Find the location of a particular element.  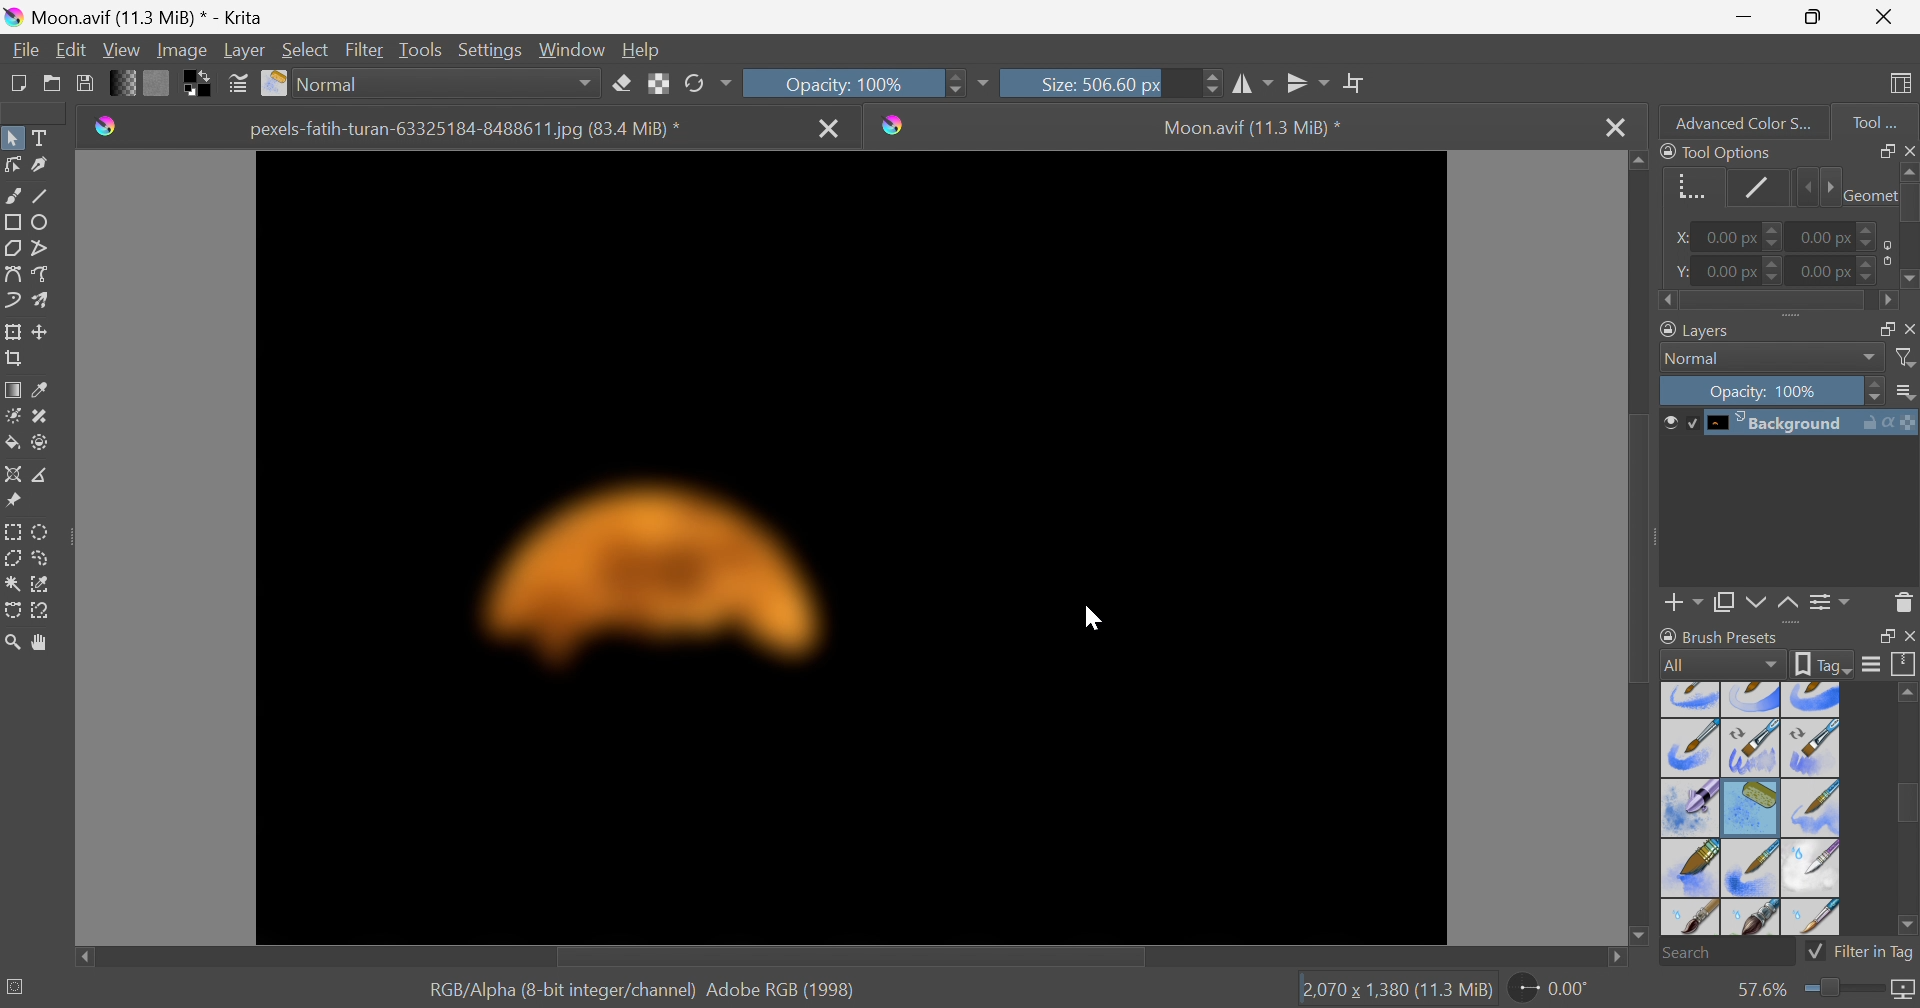

Next is located at coordinates (1826, 187).